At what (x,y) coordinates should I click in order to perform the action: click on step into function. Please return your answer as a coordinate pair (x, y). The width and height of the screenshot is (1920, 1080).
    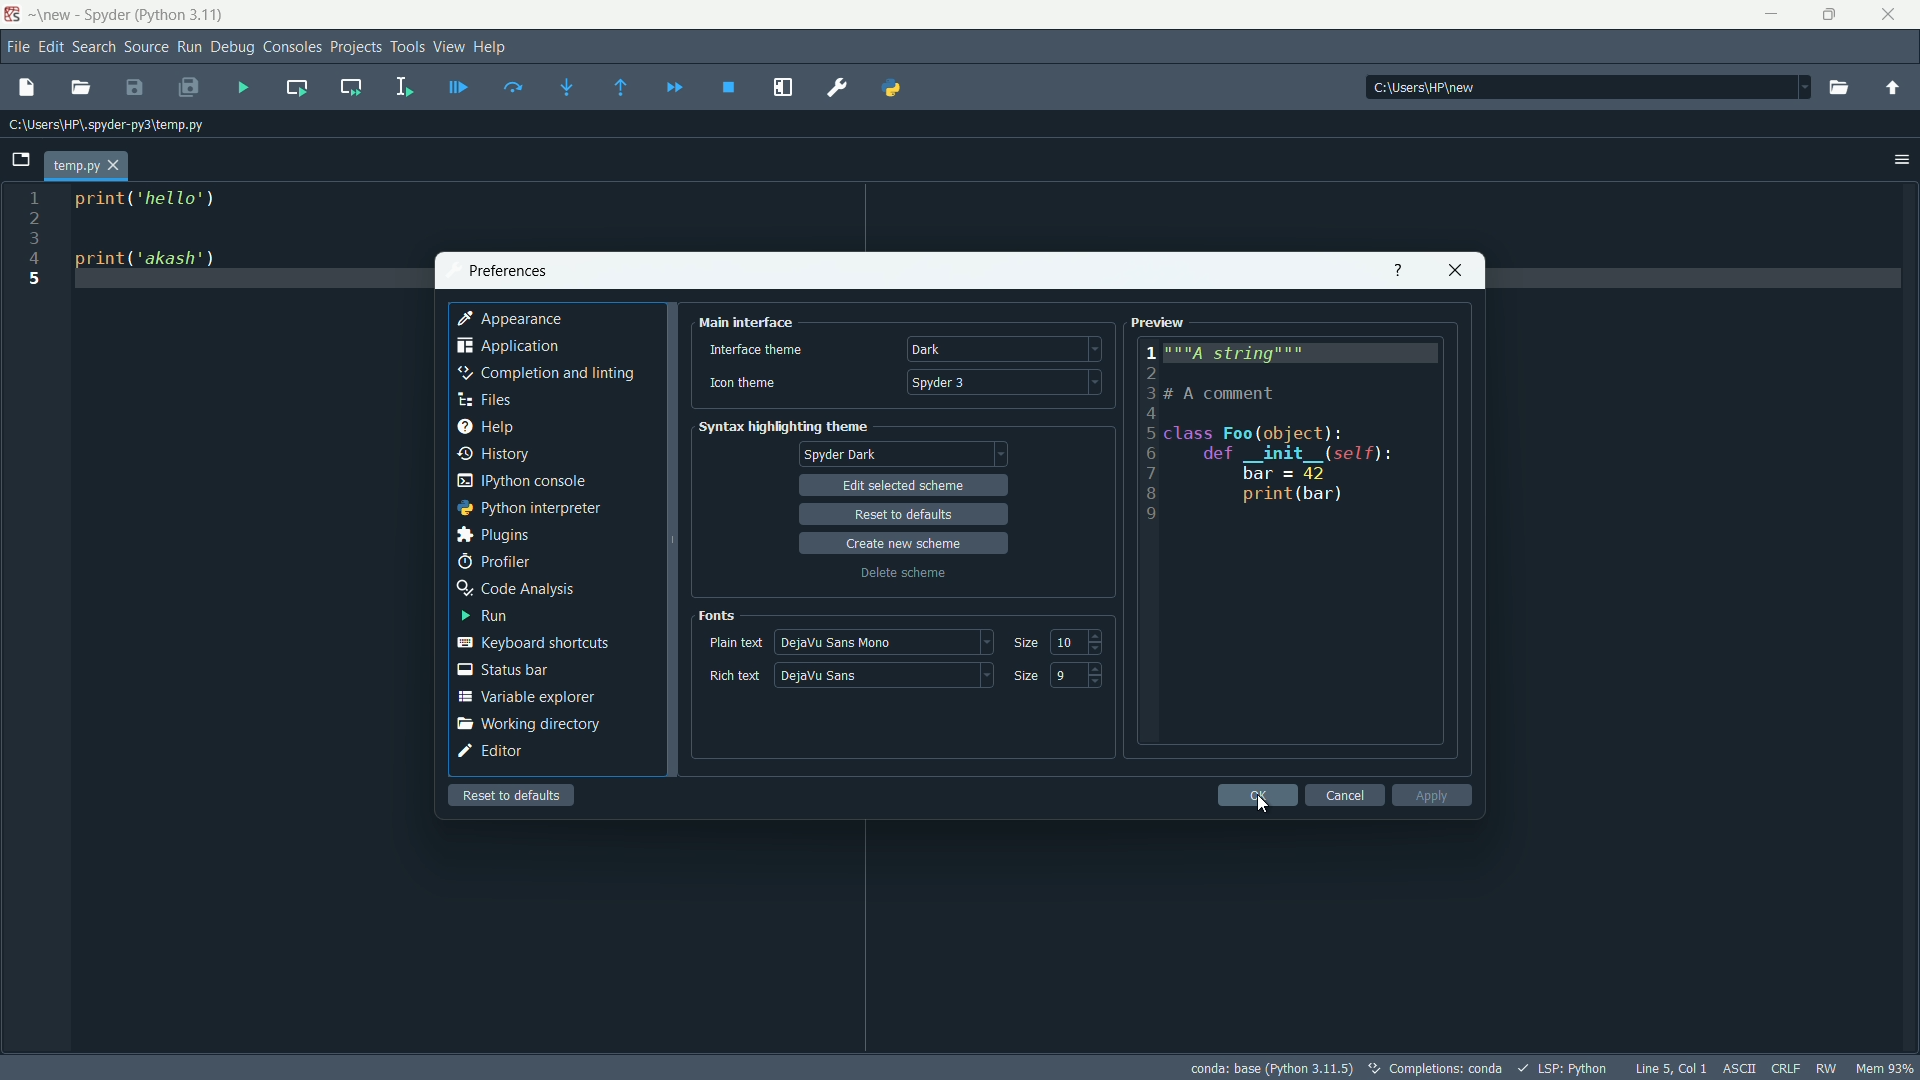
    Looking at the image, I should click on (566, 89).